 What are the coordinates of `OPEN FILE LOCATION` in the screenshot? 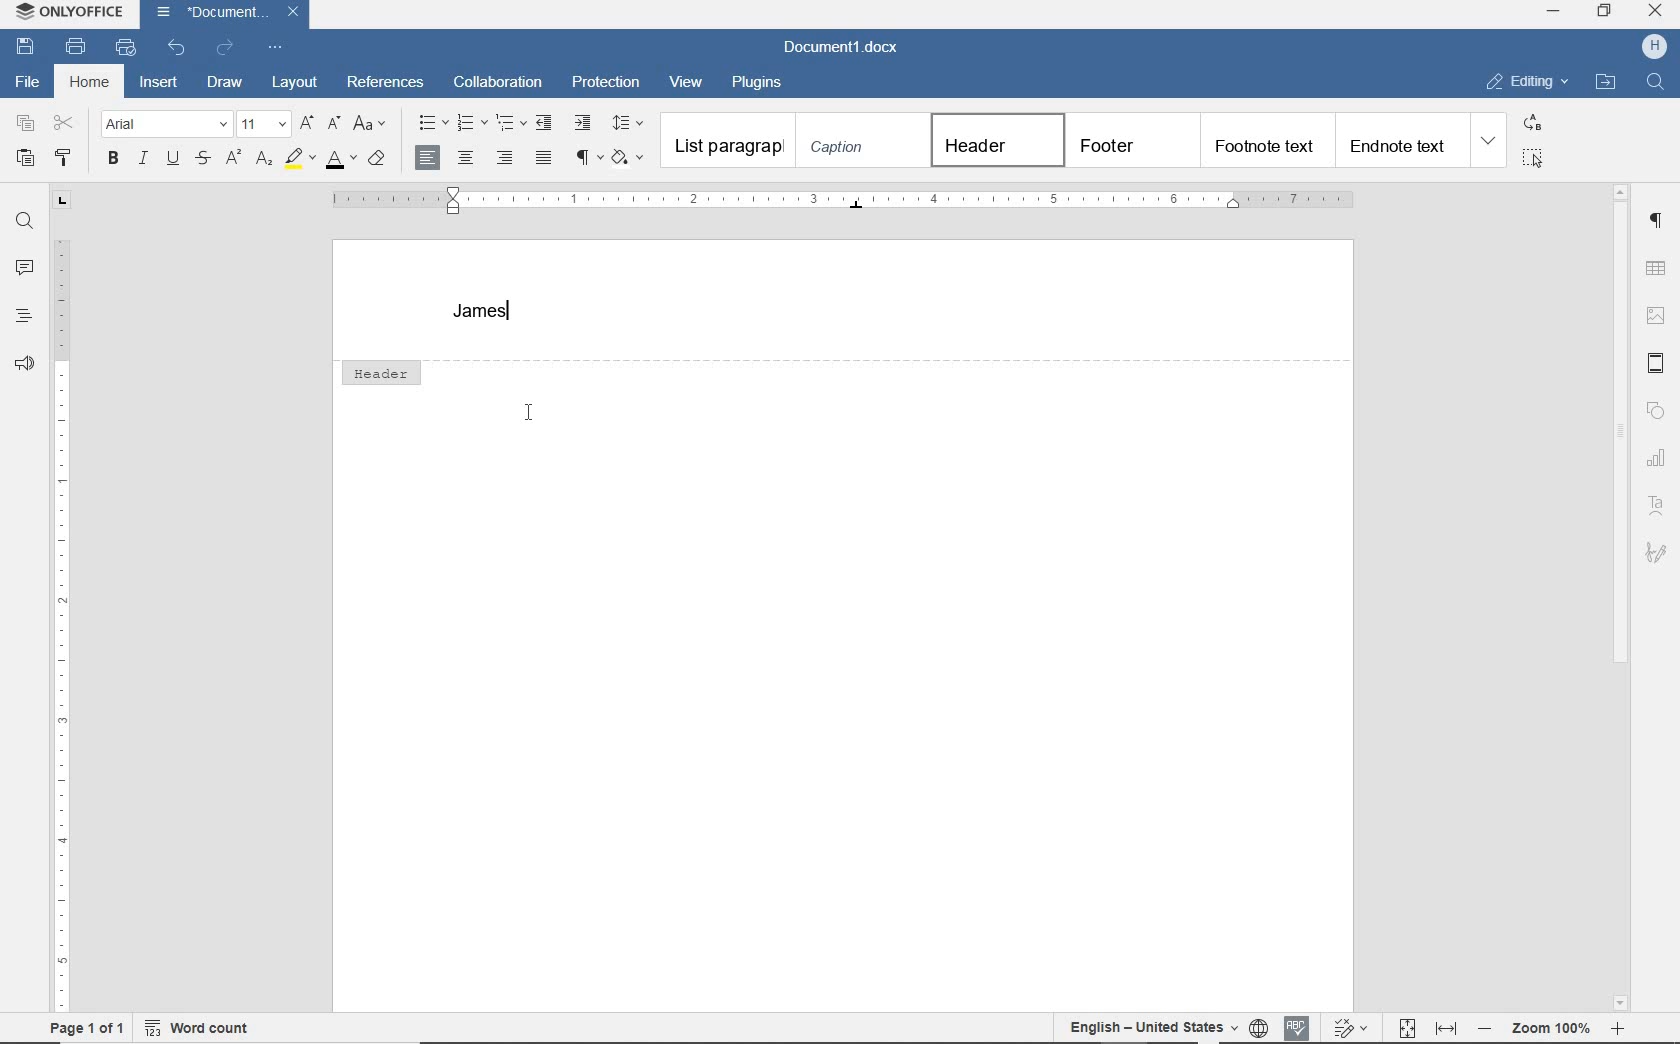 It's located at (1605, 82).